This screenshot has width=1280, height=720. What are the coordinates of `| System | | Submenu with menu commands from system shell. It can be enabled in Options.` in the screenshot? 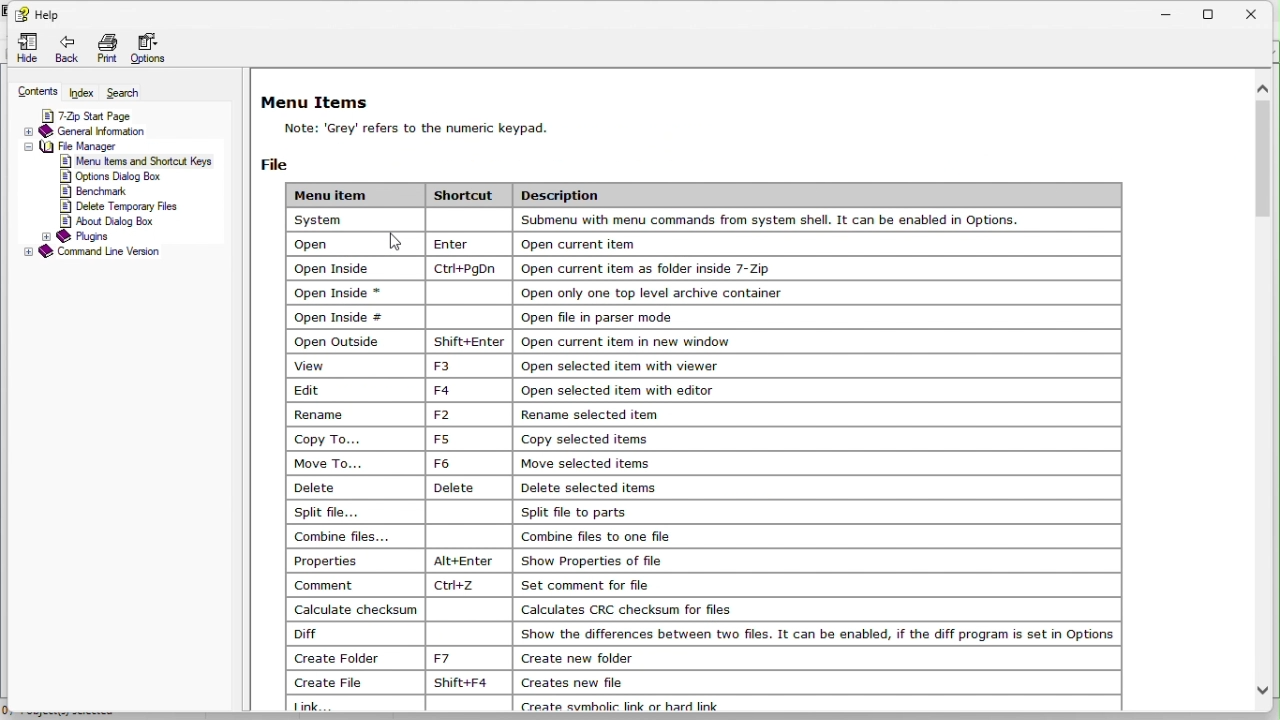 It's located at (662, 220).